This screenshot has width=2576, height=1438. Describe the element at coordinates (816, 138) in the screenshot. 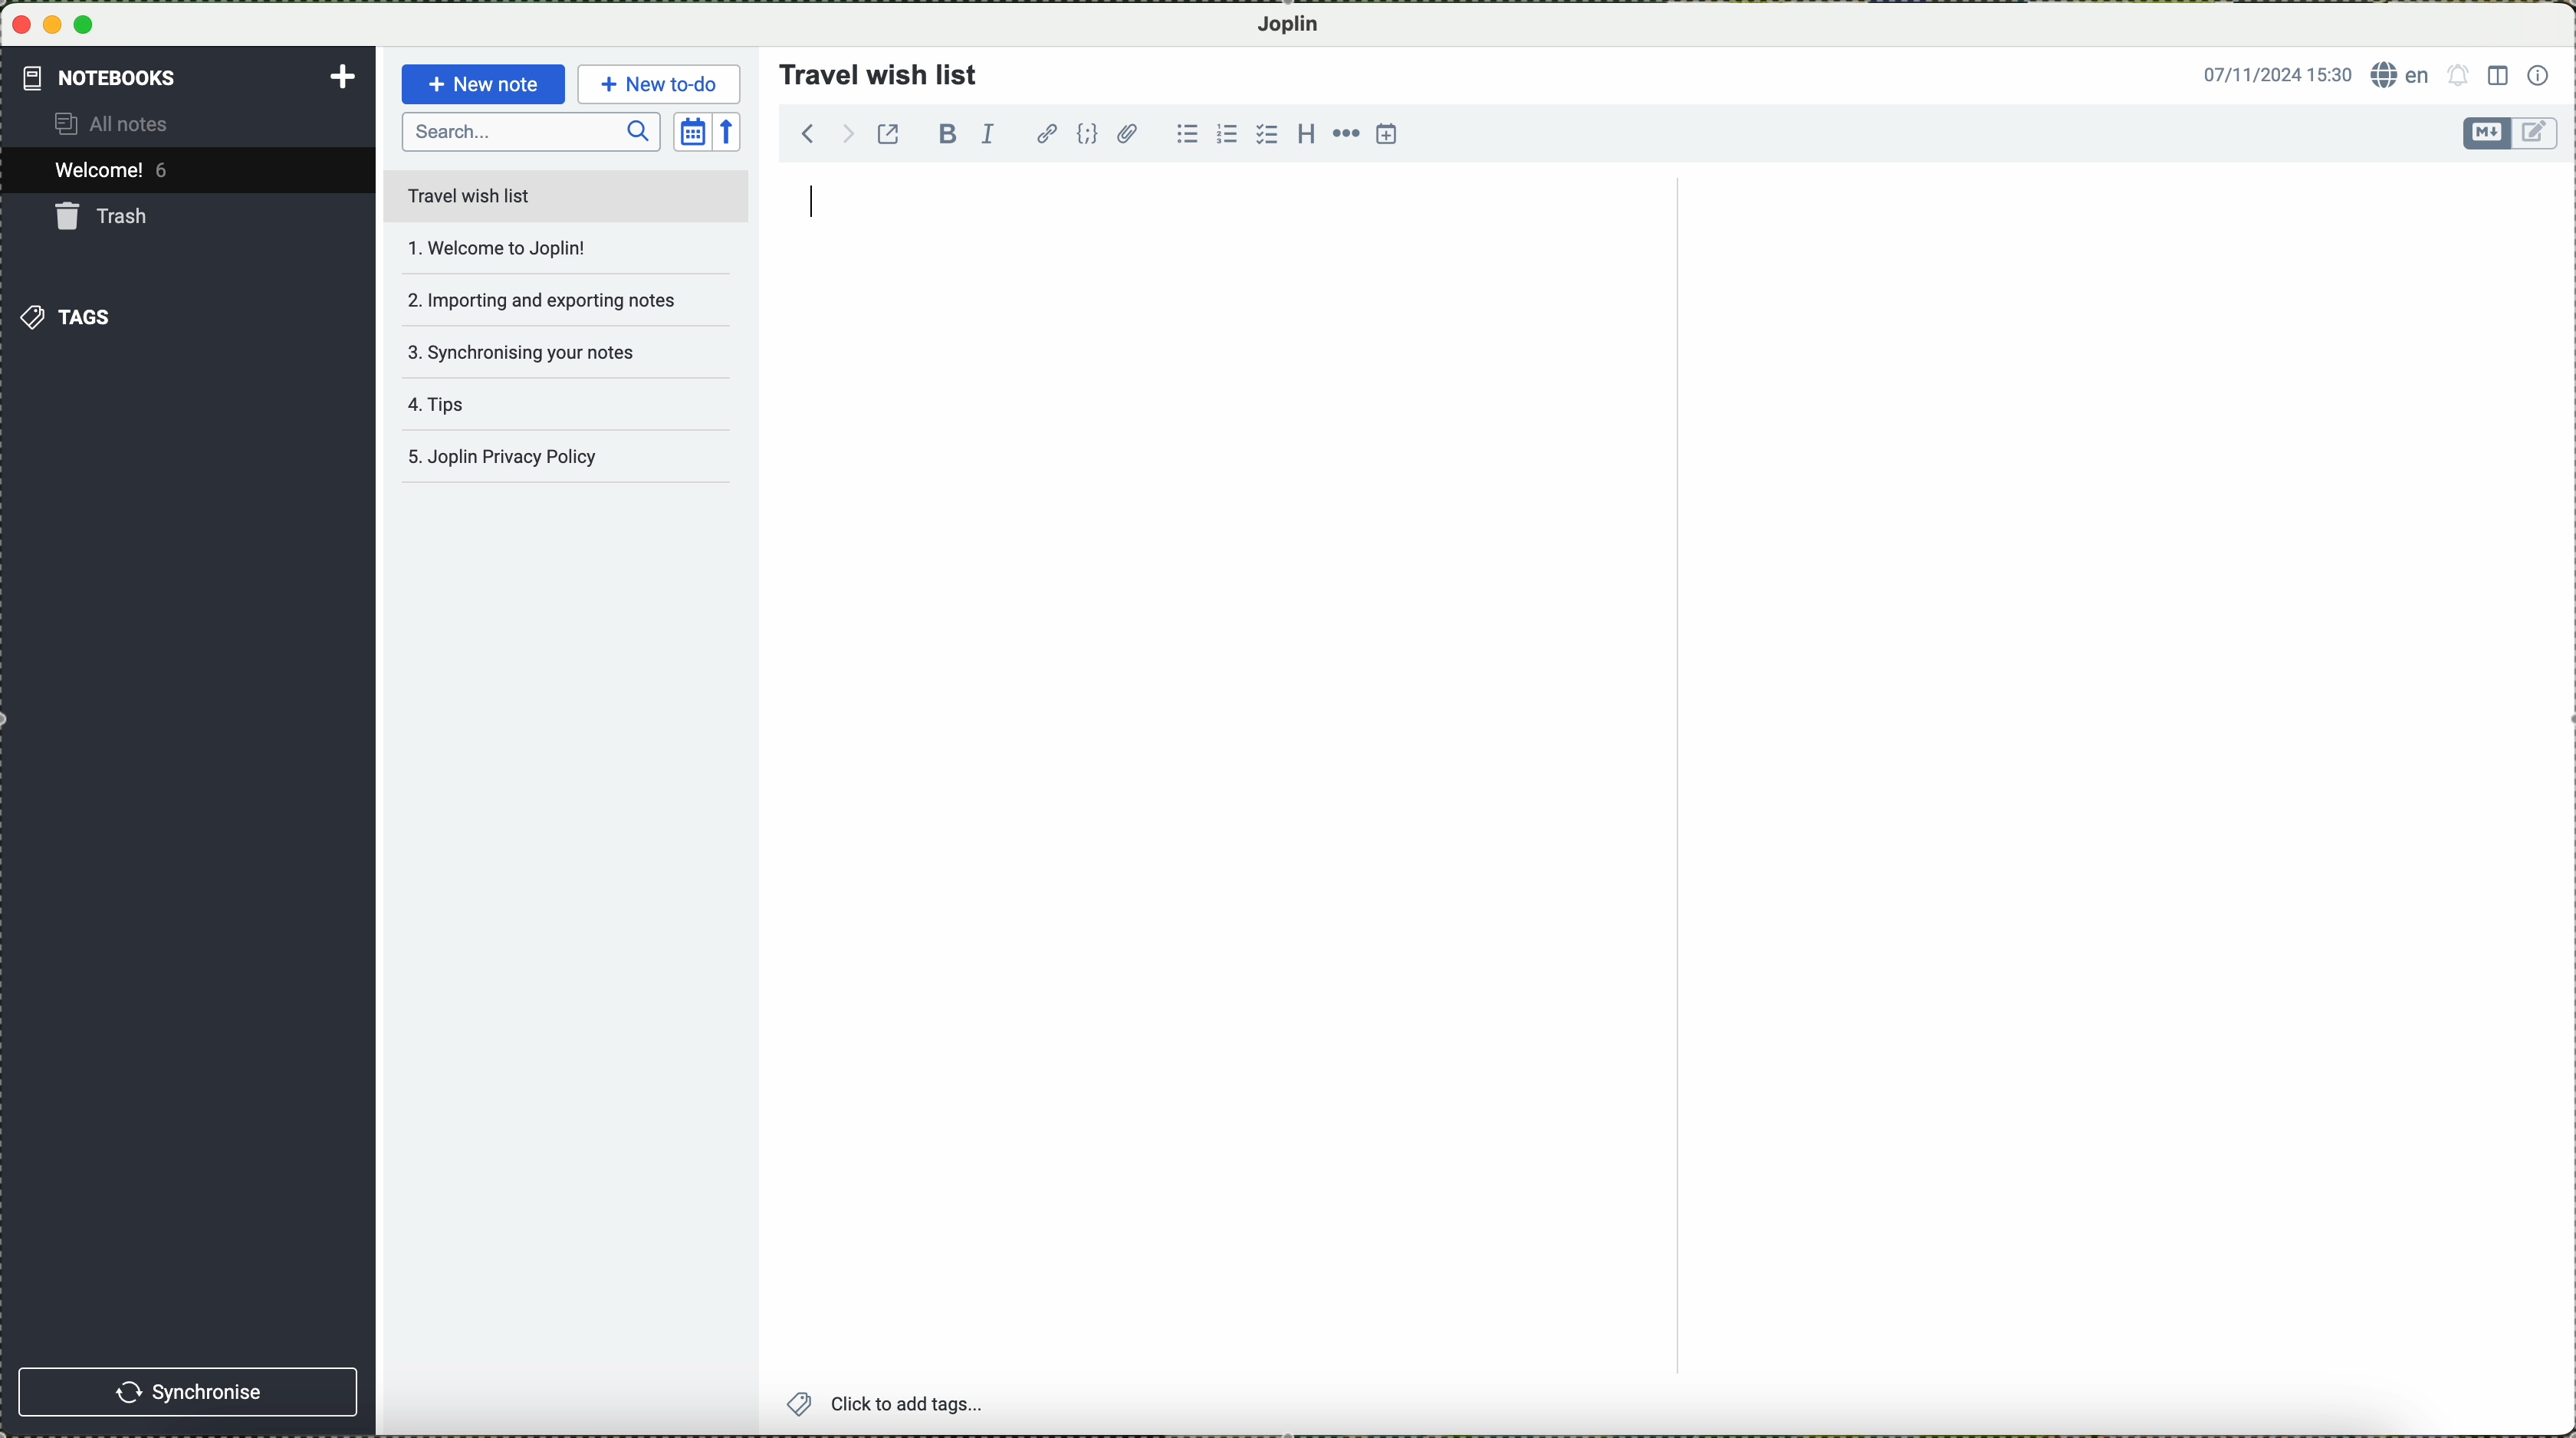

I see `navigate` at that location.